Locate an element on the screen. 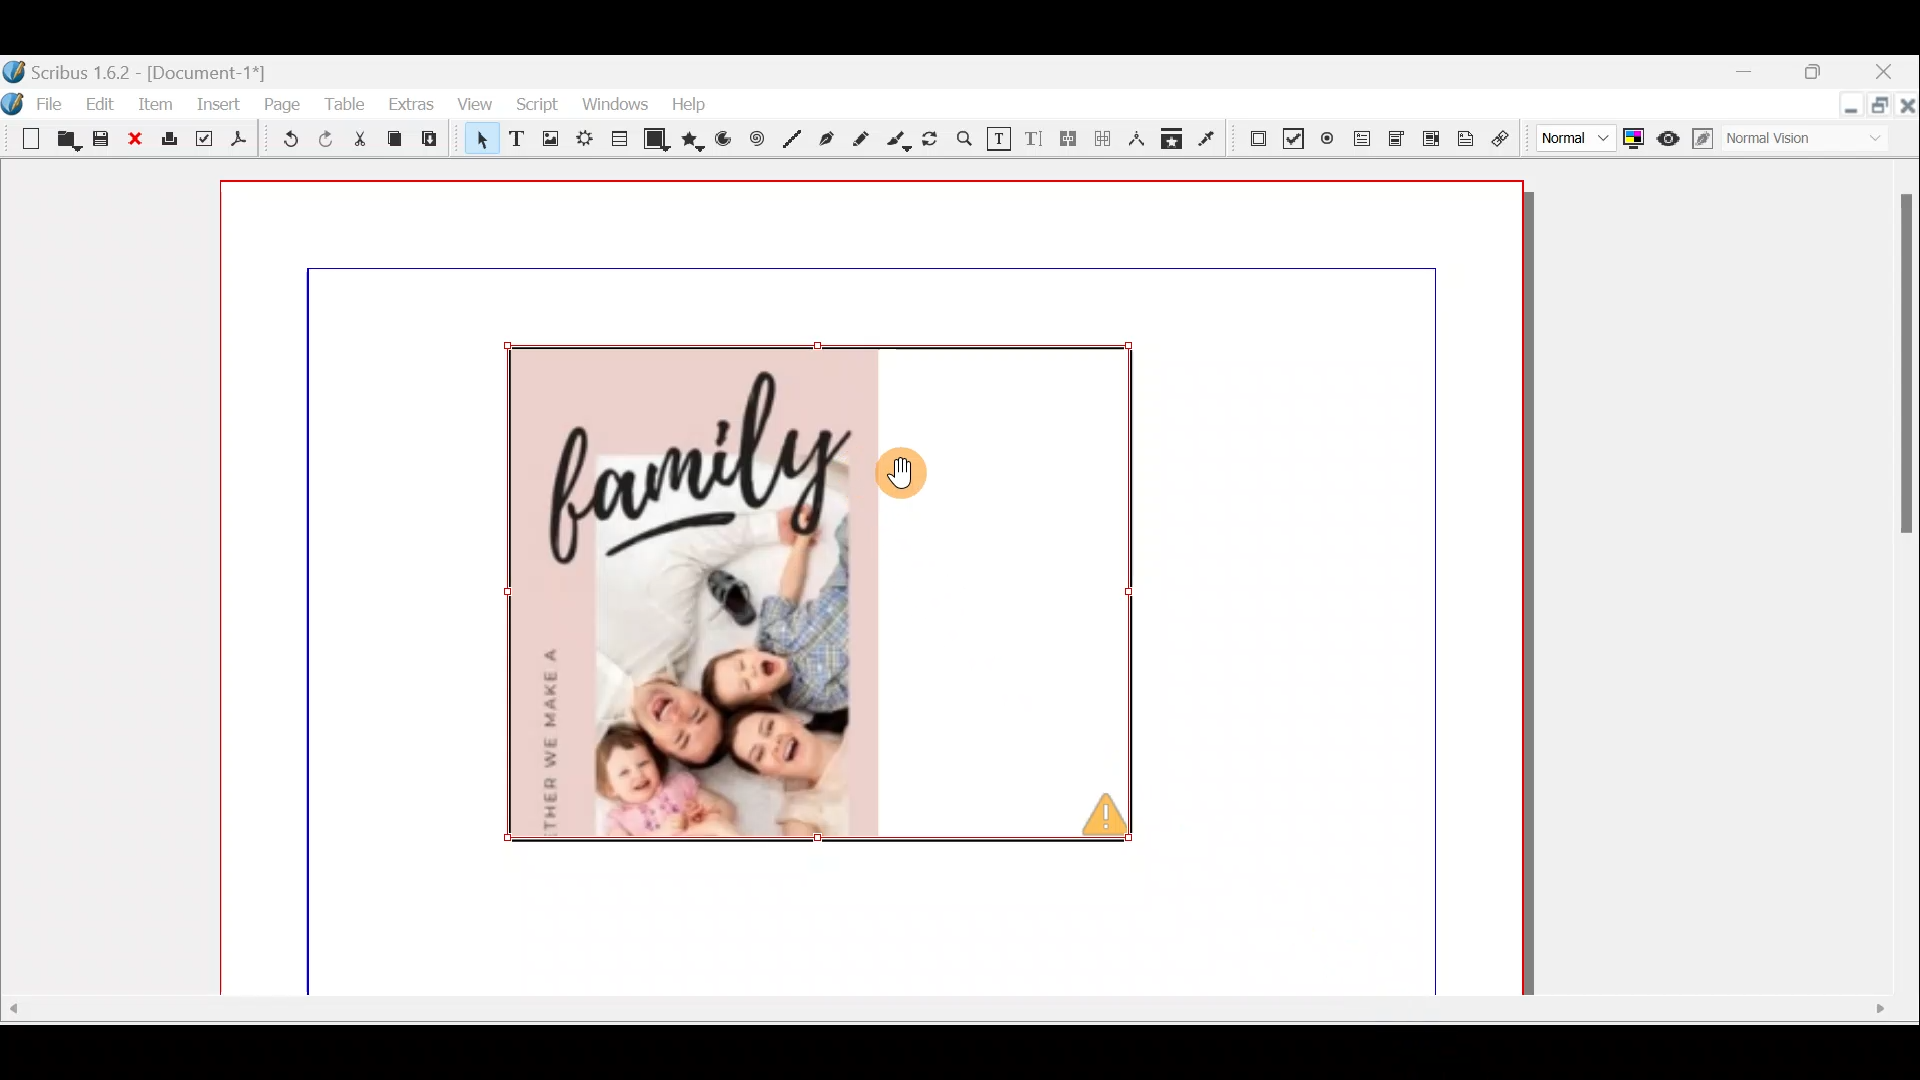  Rotate item is located at coordinates (934, 141).